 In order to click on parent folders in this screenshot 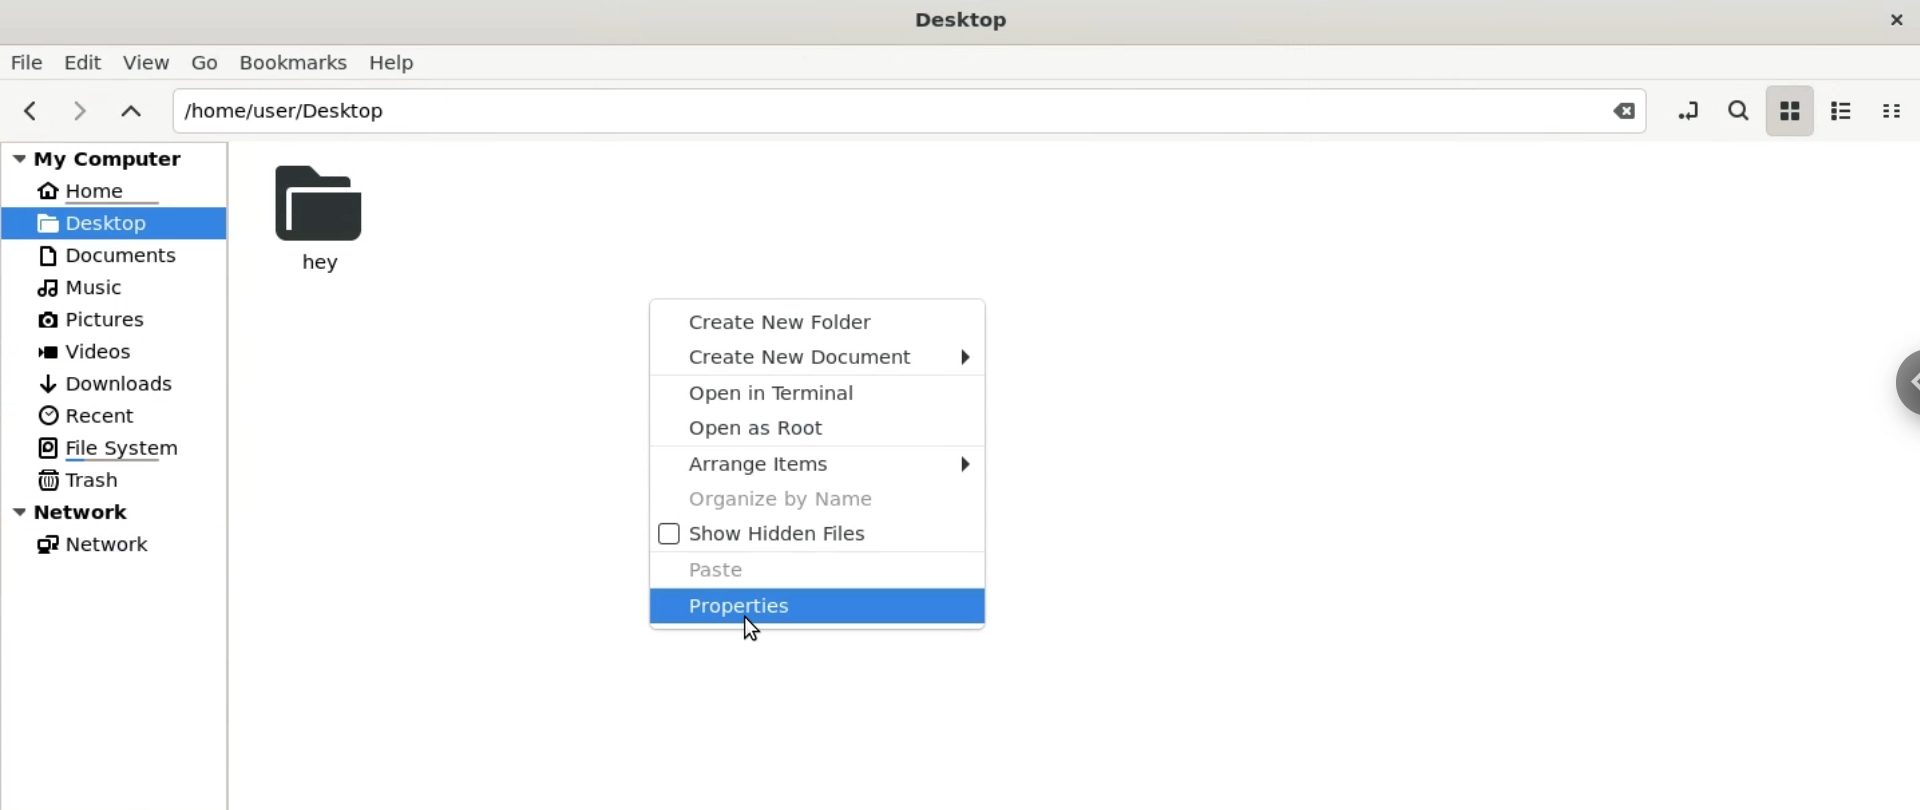, I will do `click(136, 112)`.